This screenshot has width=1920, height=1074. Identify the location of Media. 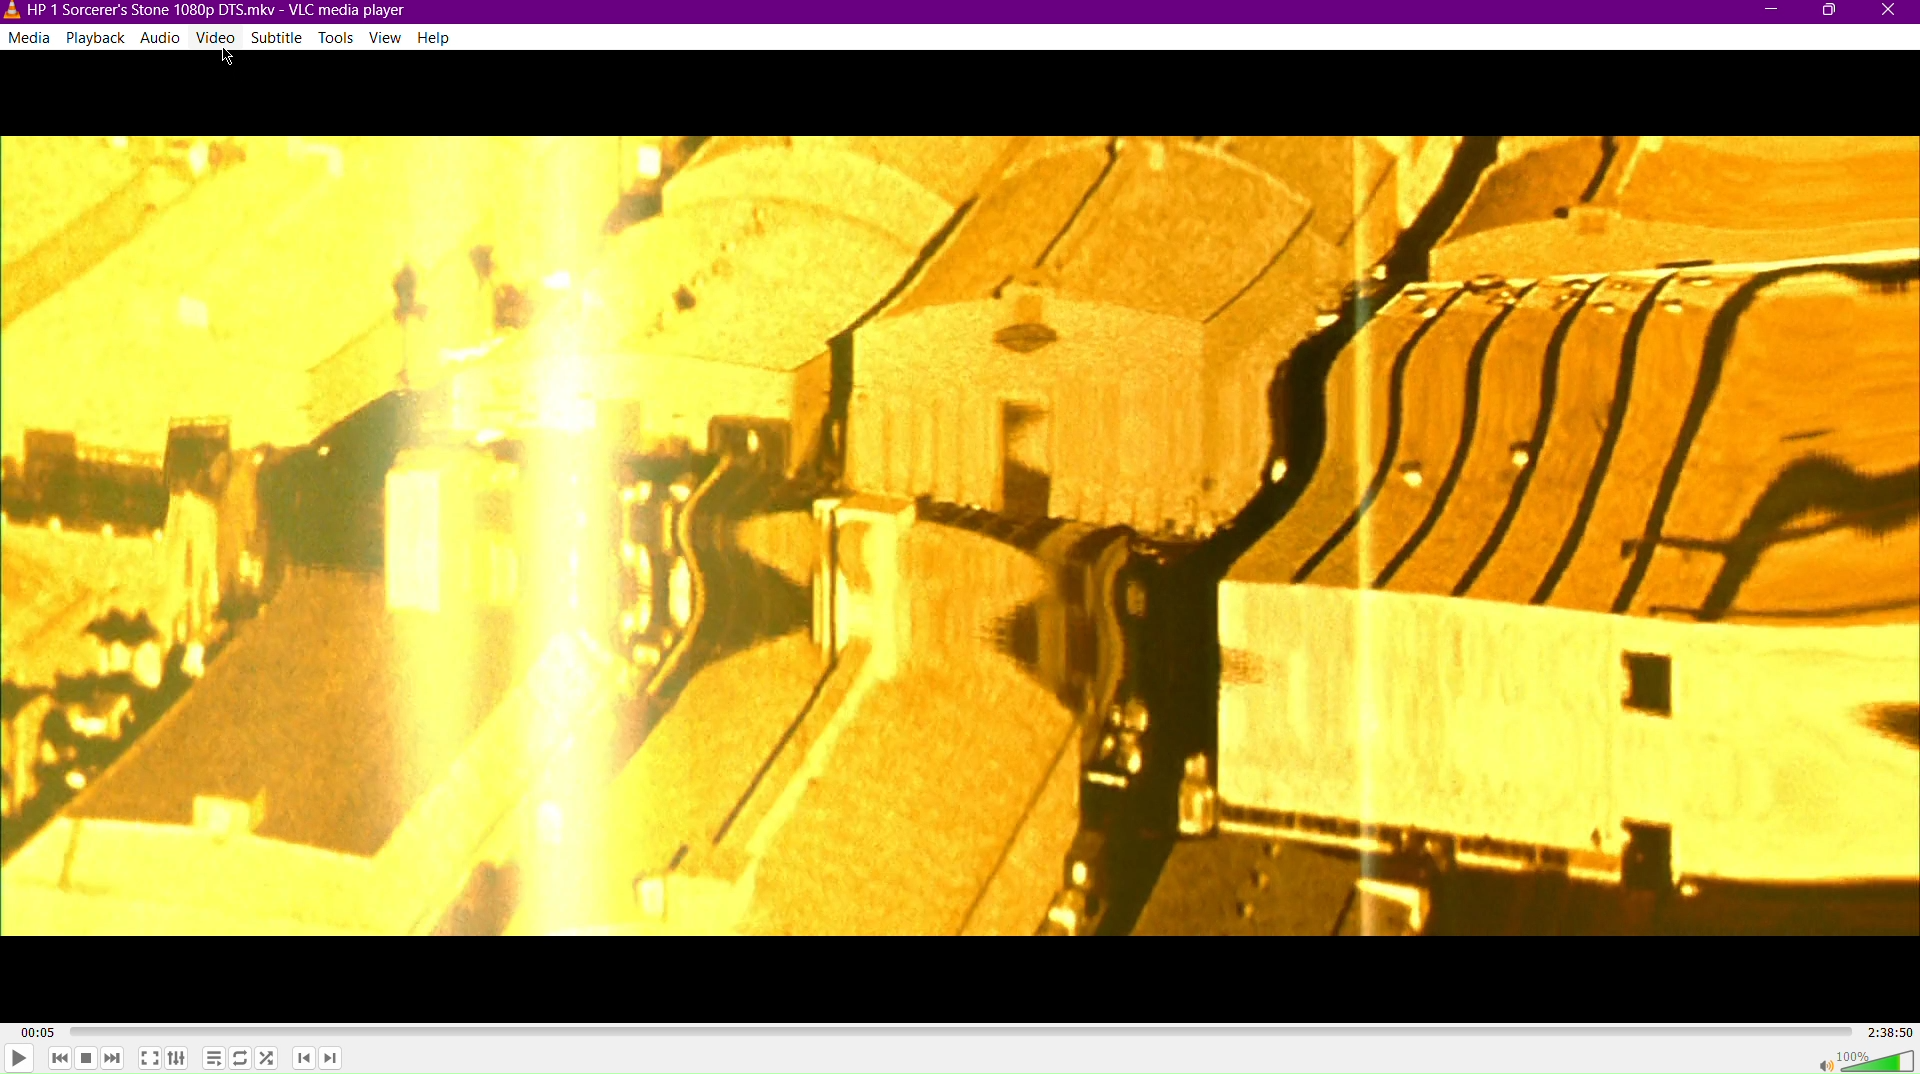
(30, 40).